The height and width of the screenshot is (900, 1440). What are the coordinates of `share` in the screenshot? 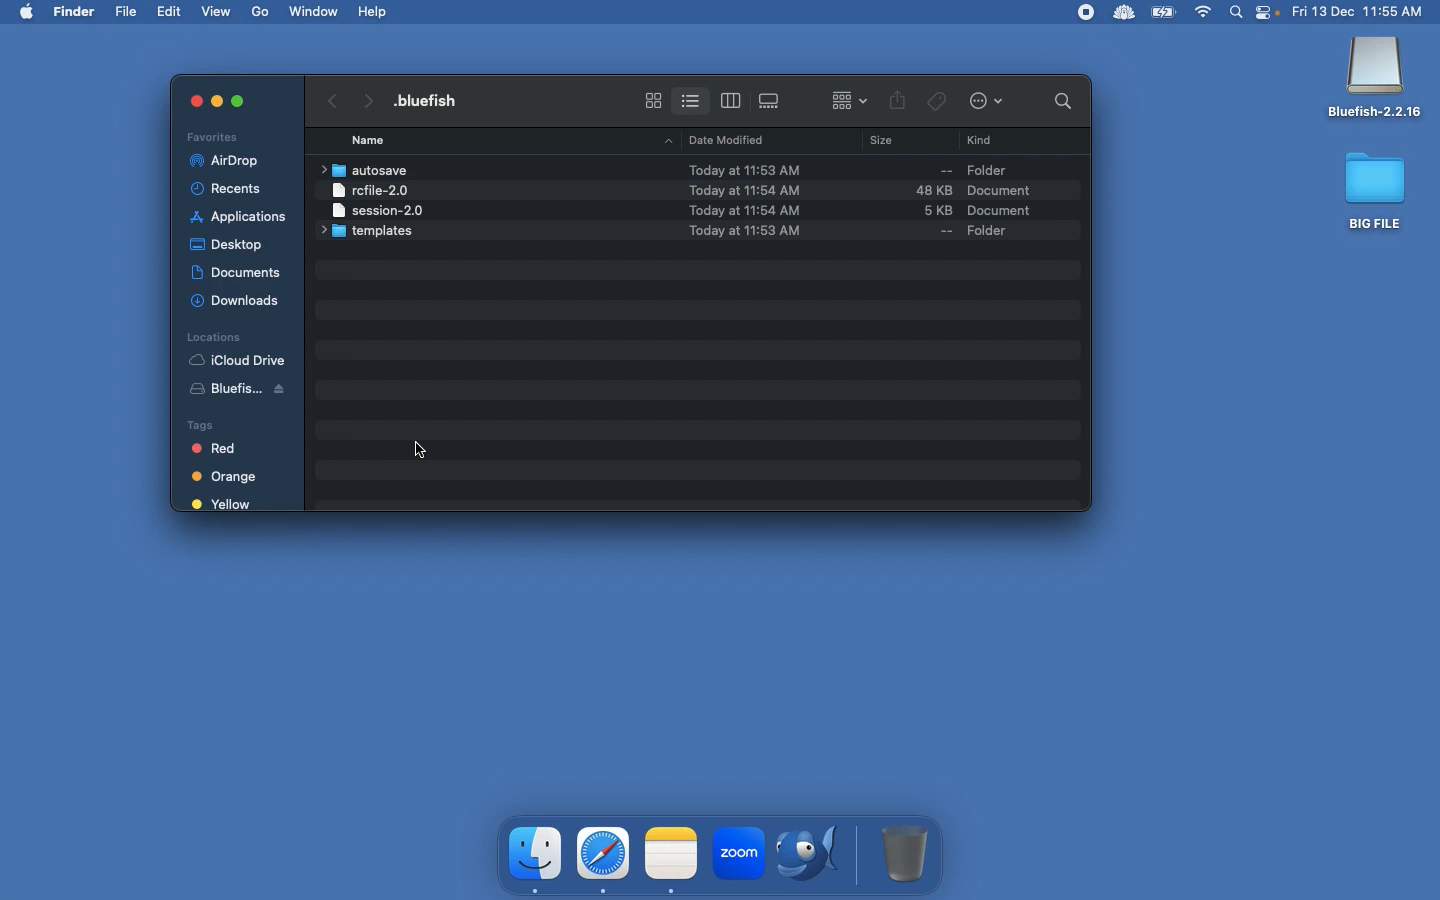 It's located at (898, 102).